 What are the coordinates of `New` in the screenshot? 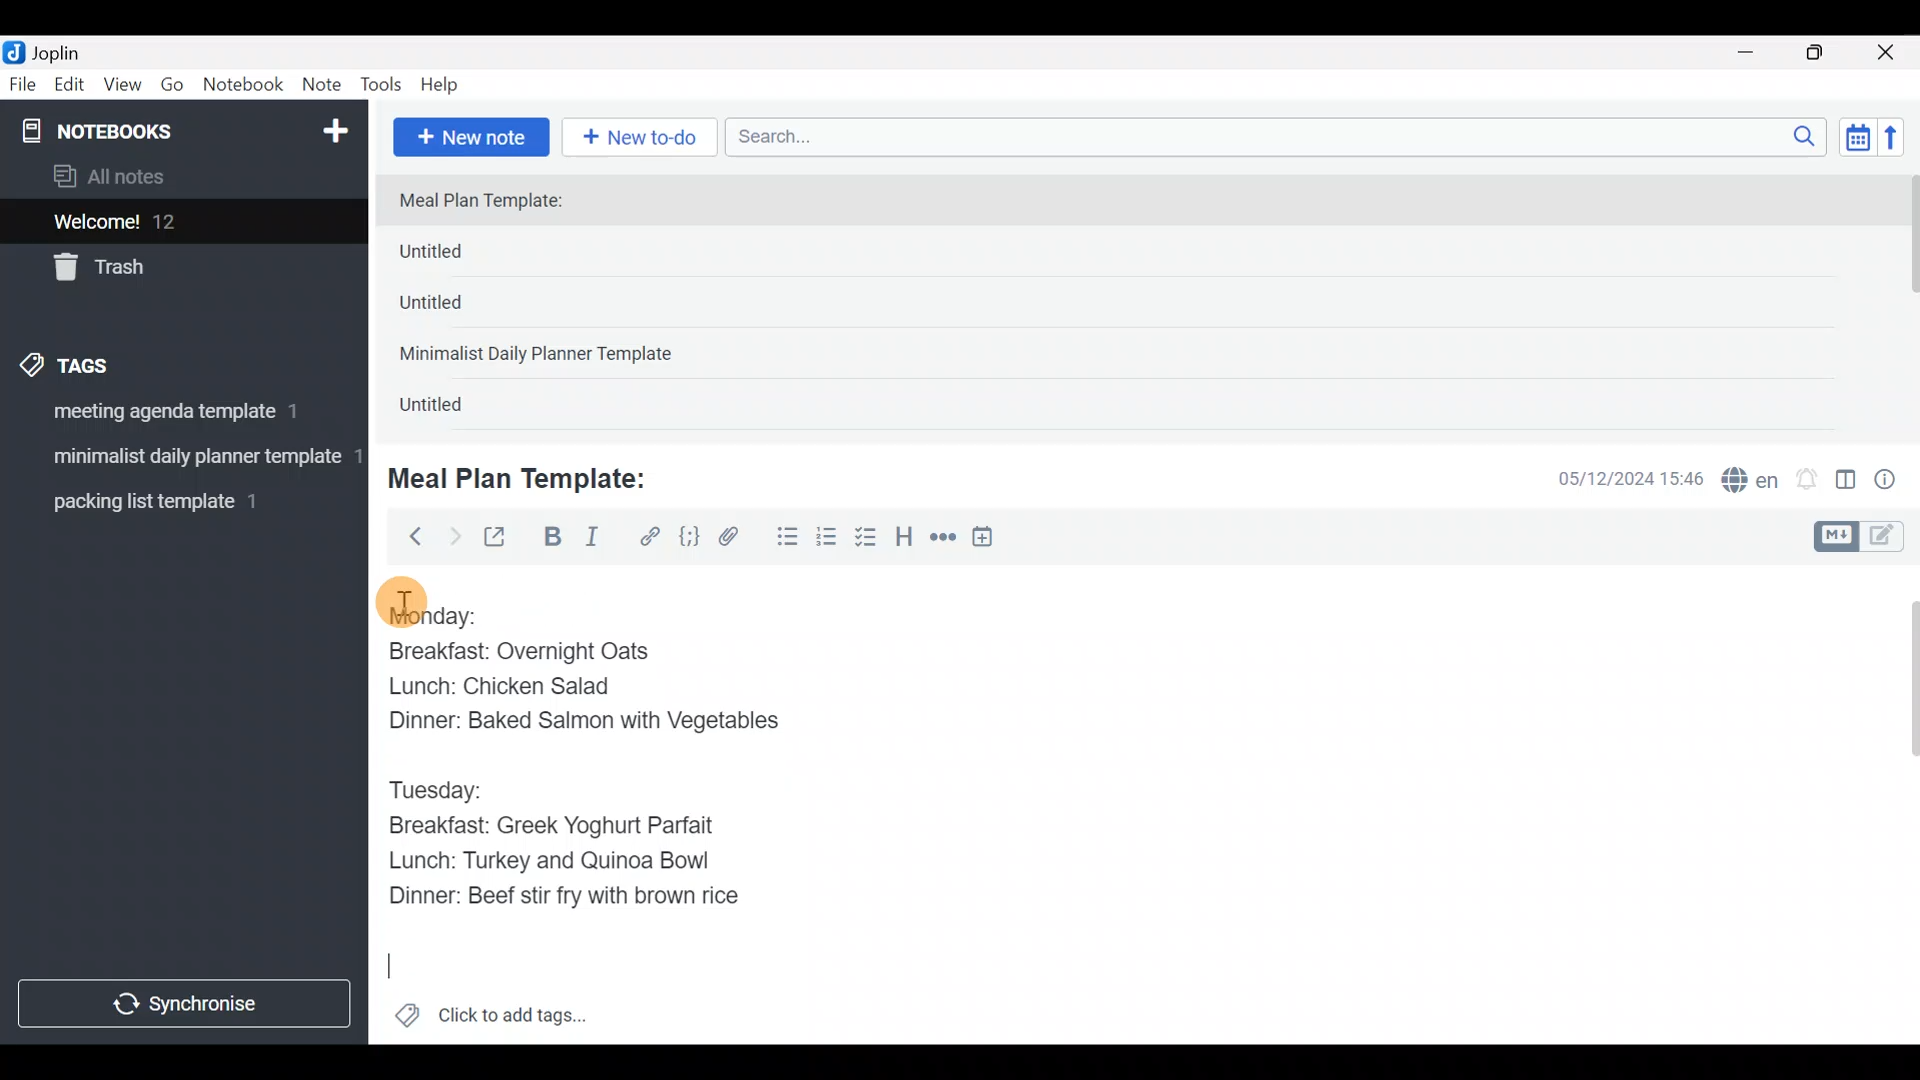 It's located at (334, 127).